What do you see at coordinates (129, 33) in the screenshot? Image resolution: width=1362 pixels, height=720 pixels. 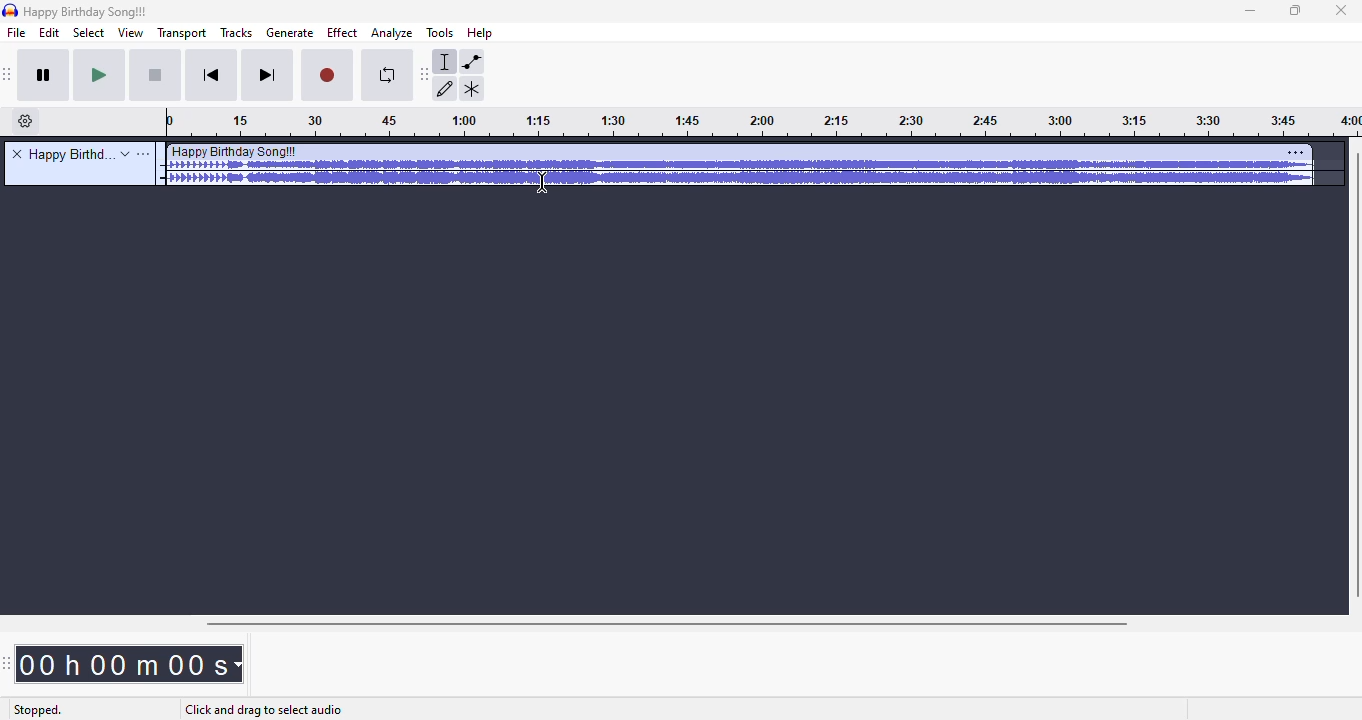 I see `view` at bounding box center [129, 33].